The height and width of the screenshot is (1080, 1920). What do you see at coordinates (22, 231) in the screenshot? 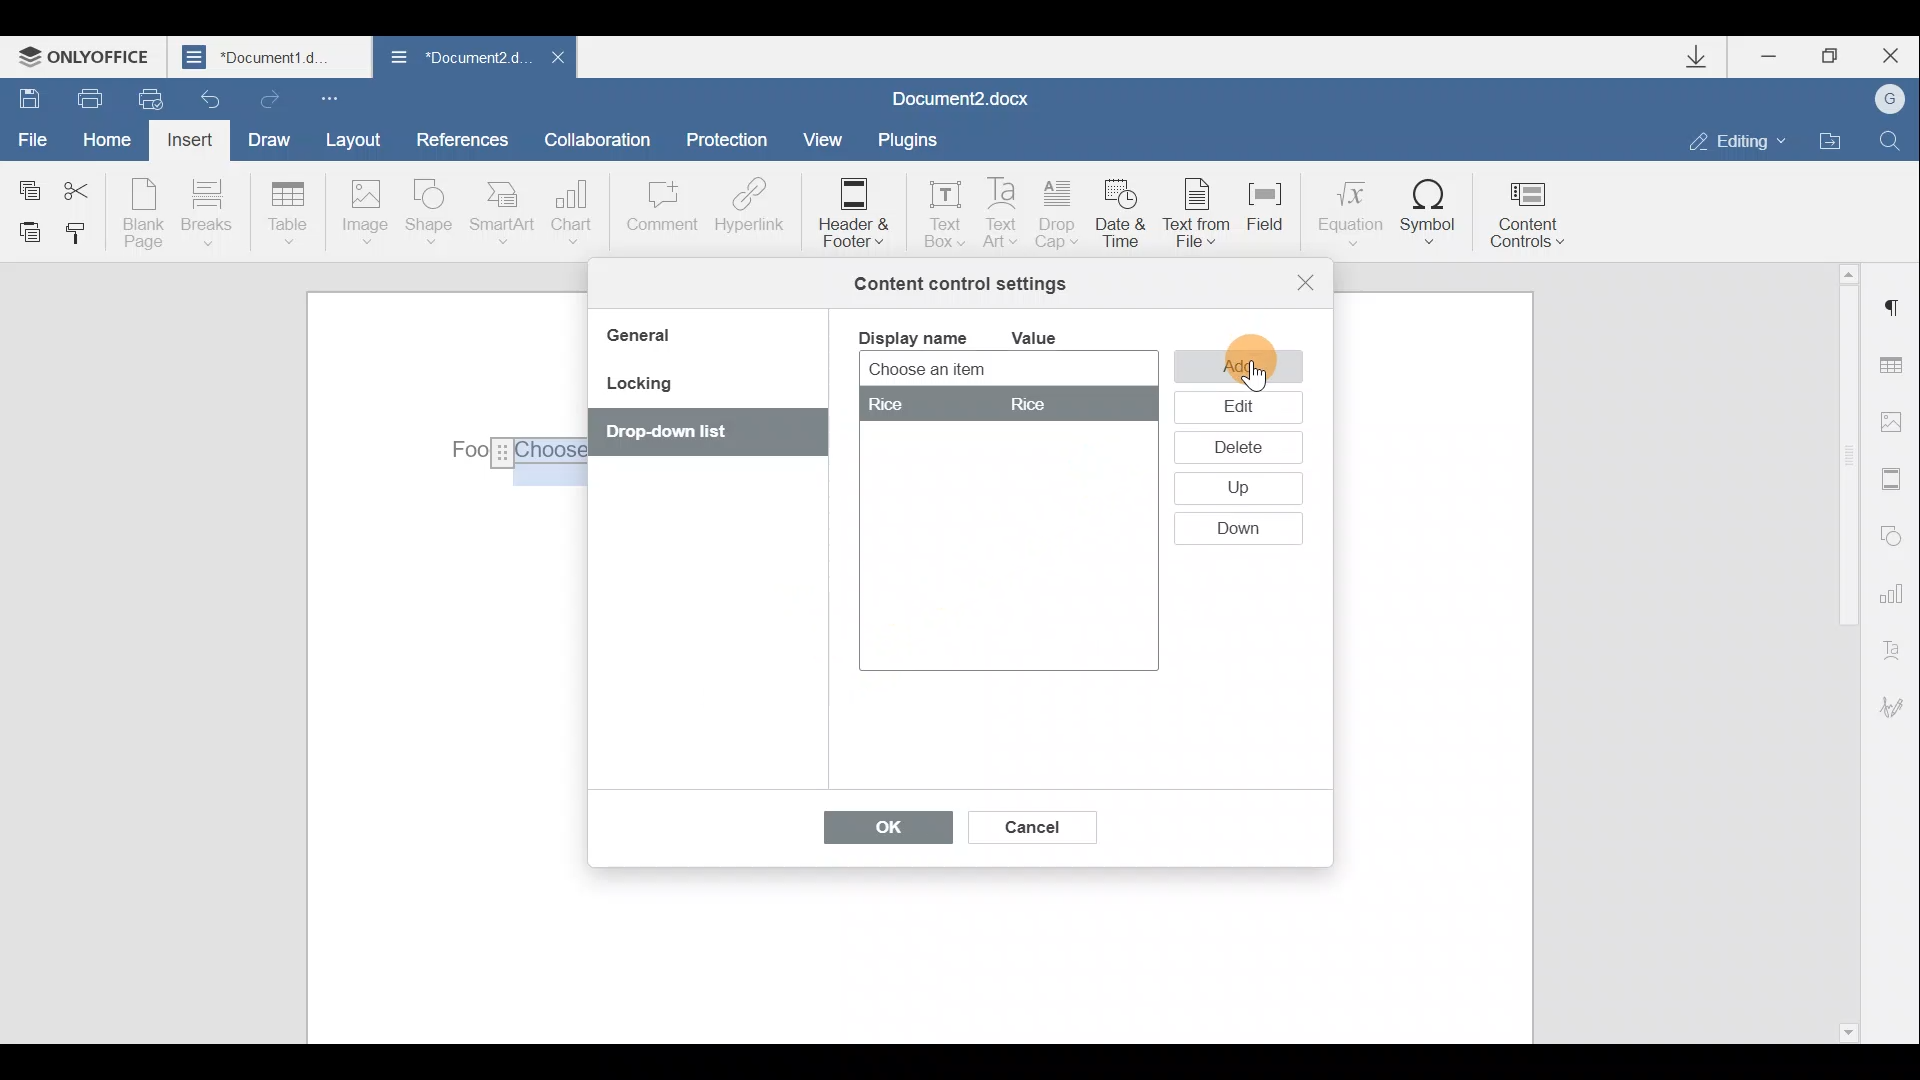
I see `Paste` at bounding box center [22, 231].